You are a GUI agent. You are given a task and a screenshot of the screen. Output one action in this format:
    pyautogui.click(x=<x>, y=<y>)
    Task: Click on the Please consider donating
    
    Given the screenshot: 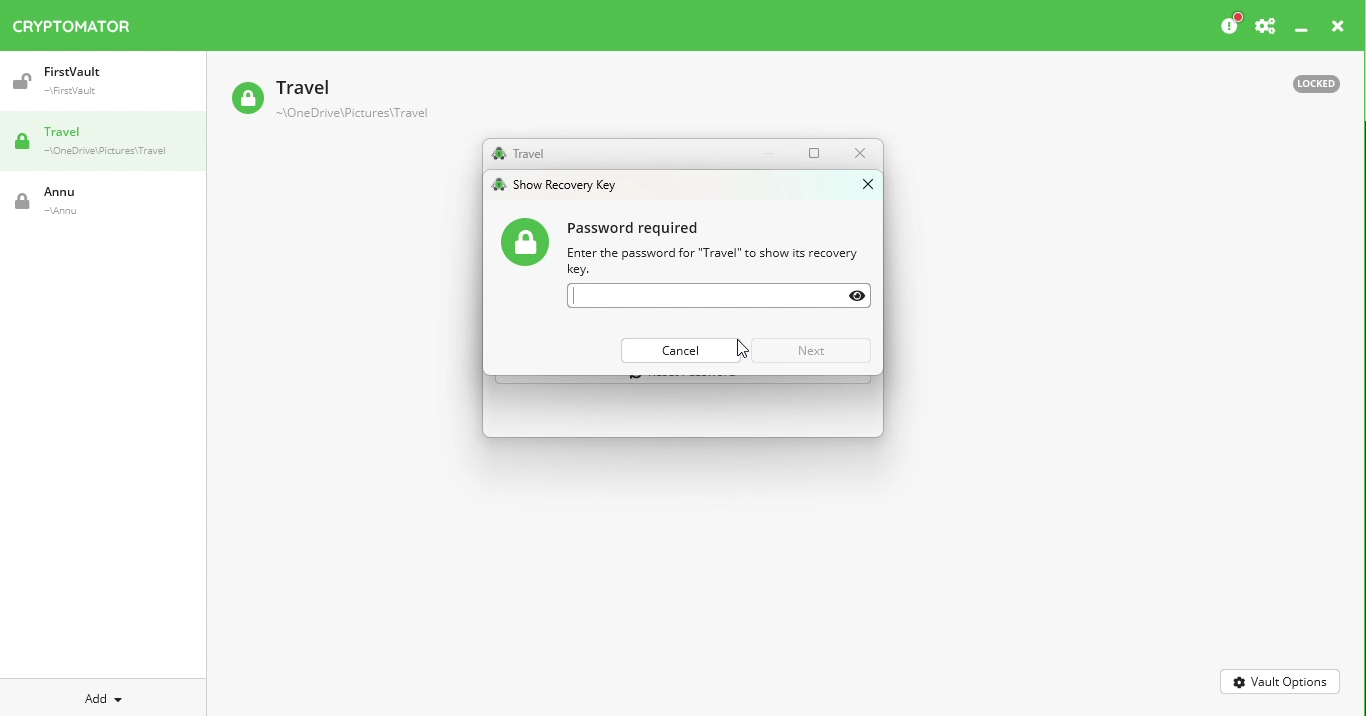 What is the action you would take?
    pyautogui.click(x=1229, y=25)
    